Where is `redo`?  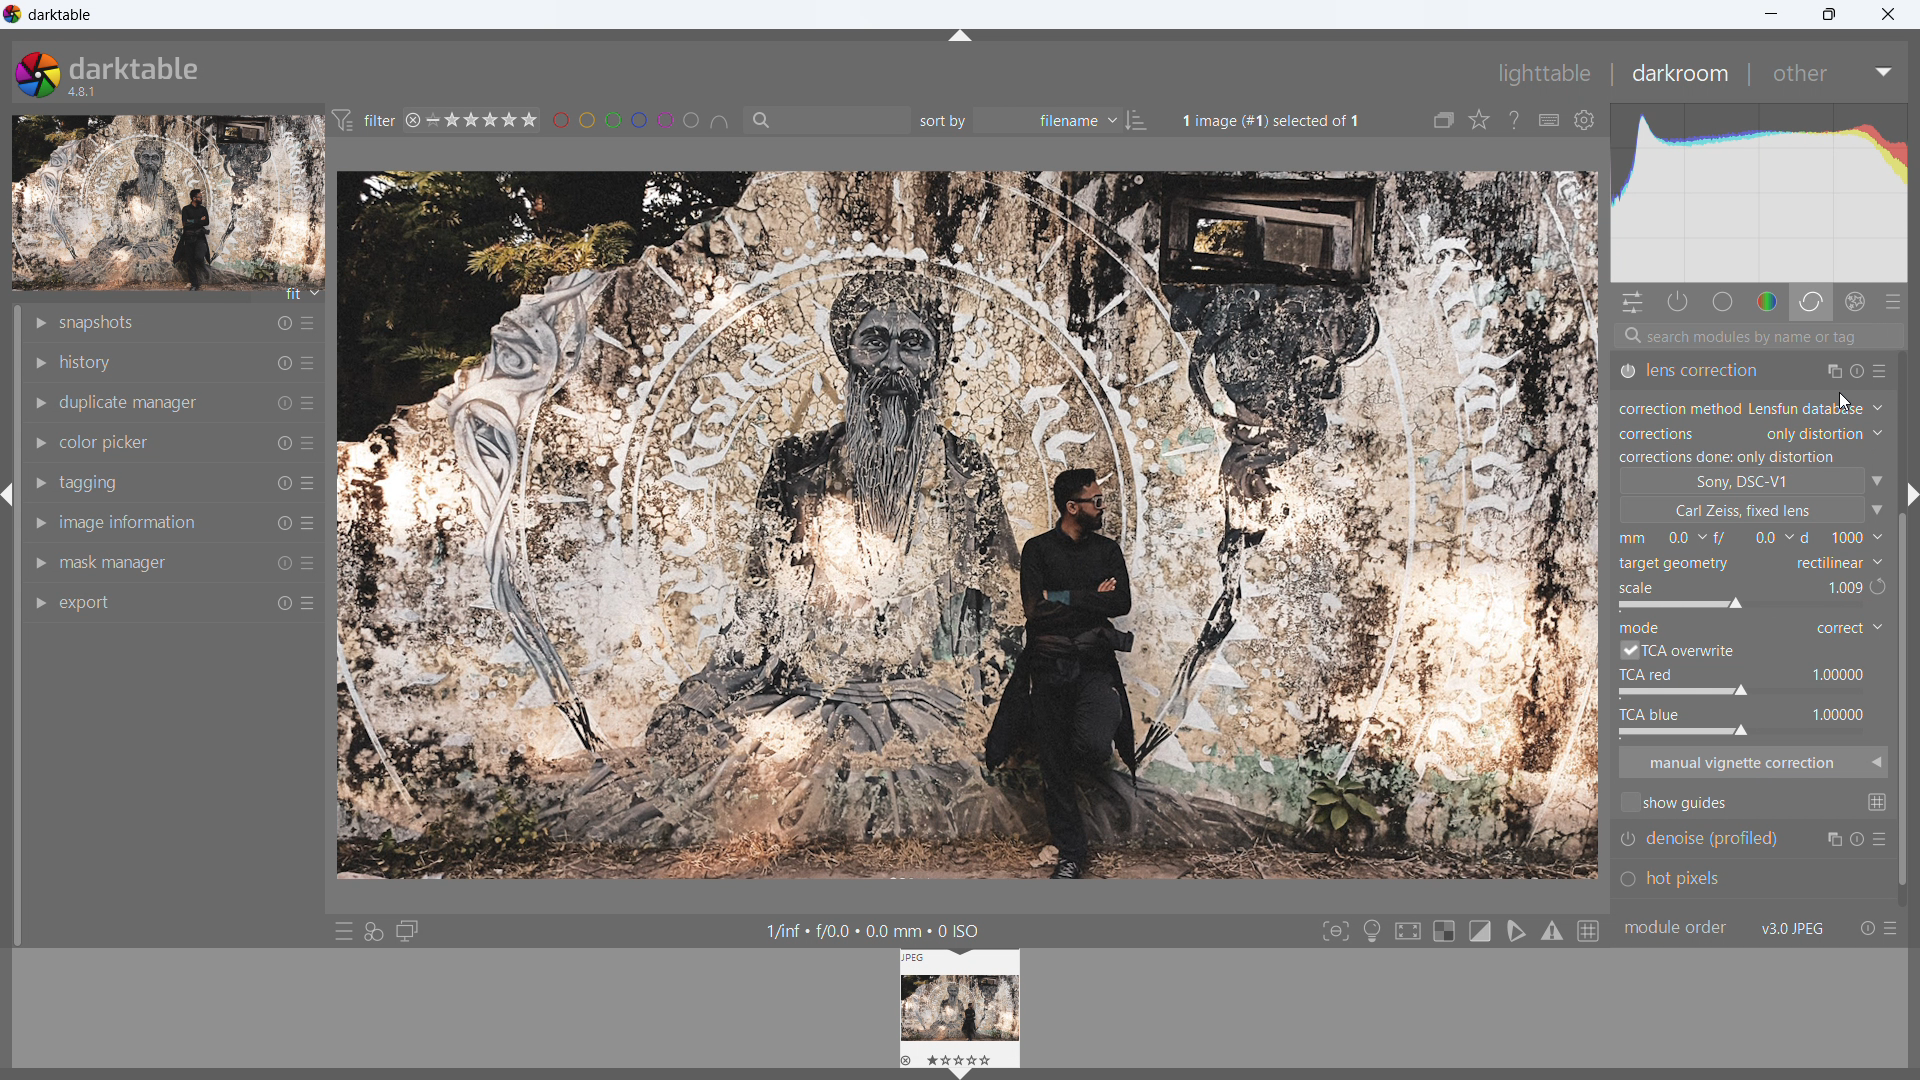
redo is located at coordinates (1877, 589).